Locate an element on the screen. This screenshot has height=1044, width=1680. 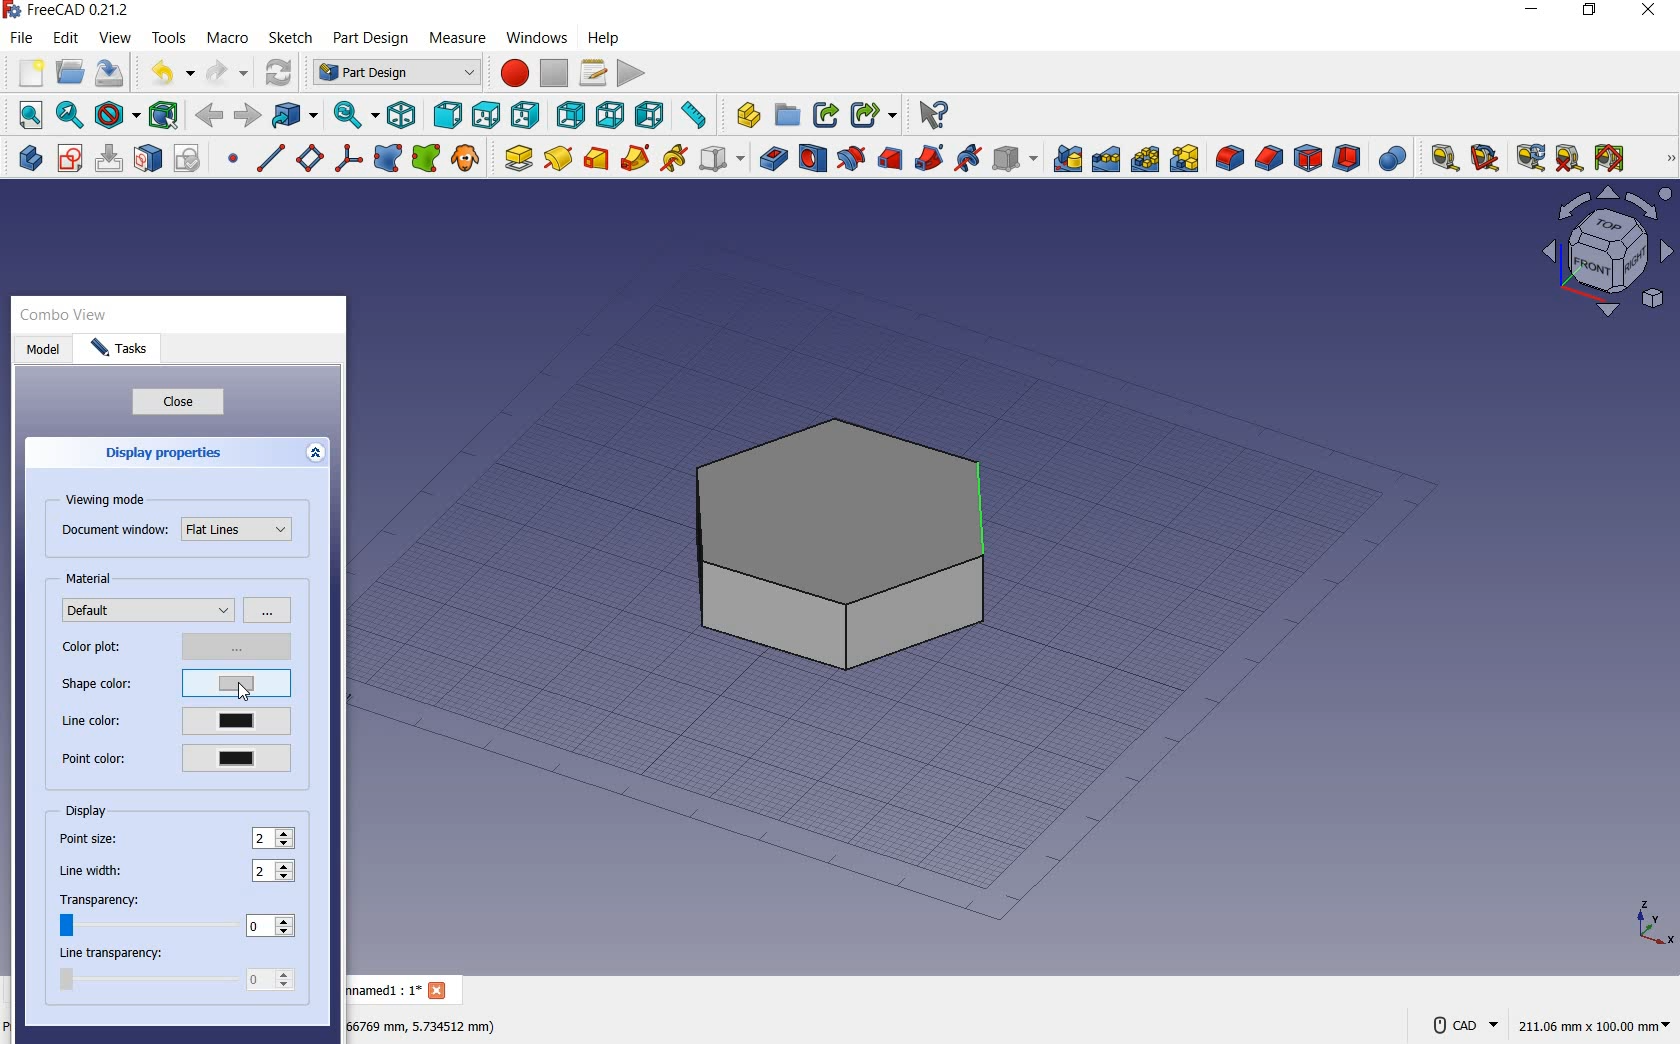
x, y, z points is located at coordinates (1652, 930).